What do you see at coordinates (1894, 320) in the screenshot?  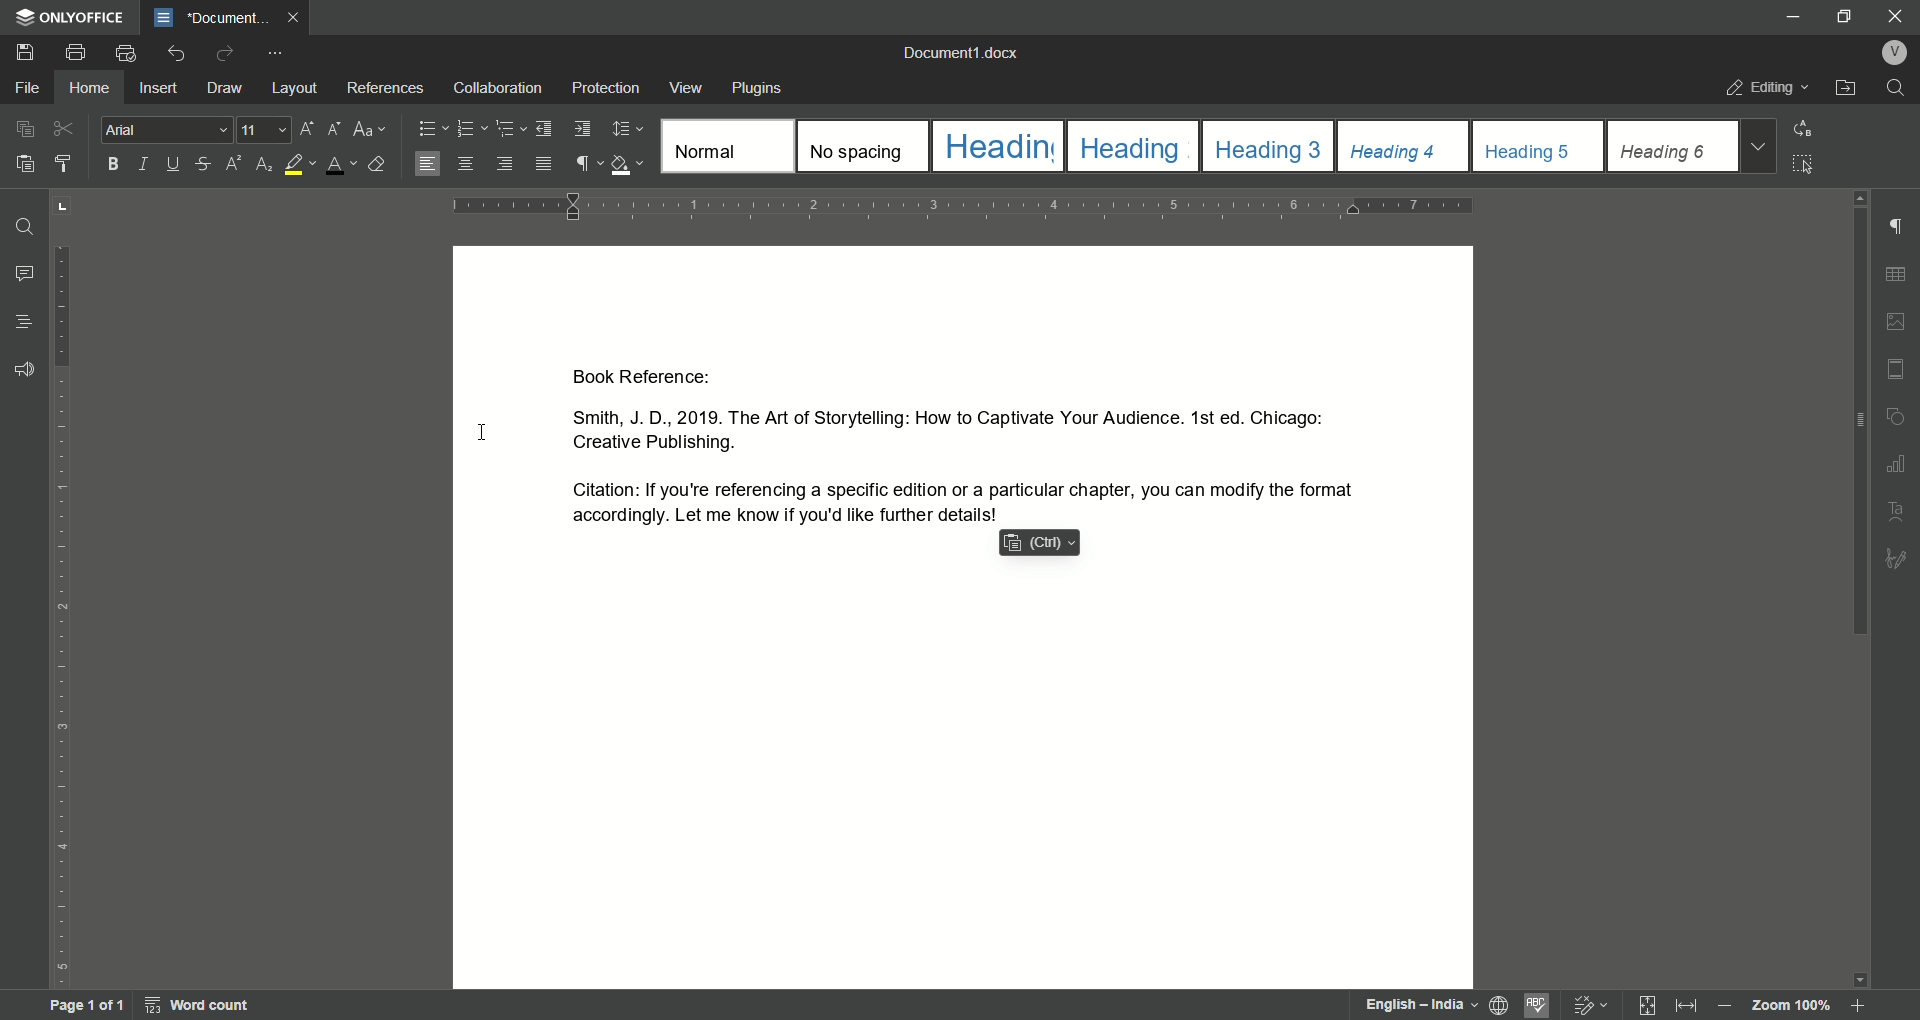 I see `image` at bounding box center [1894, 320].